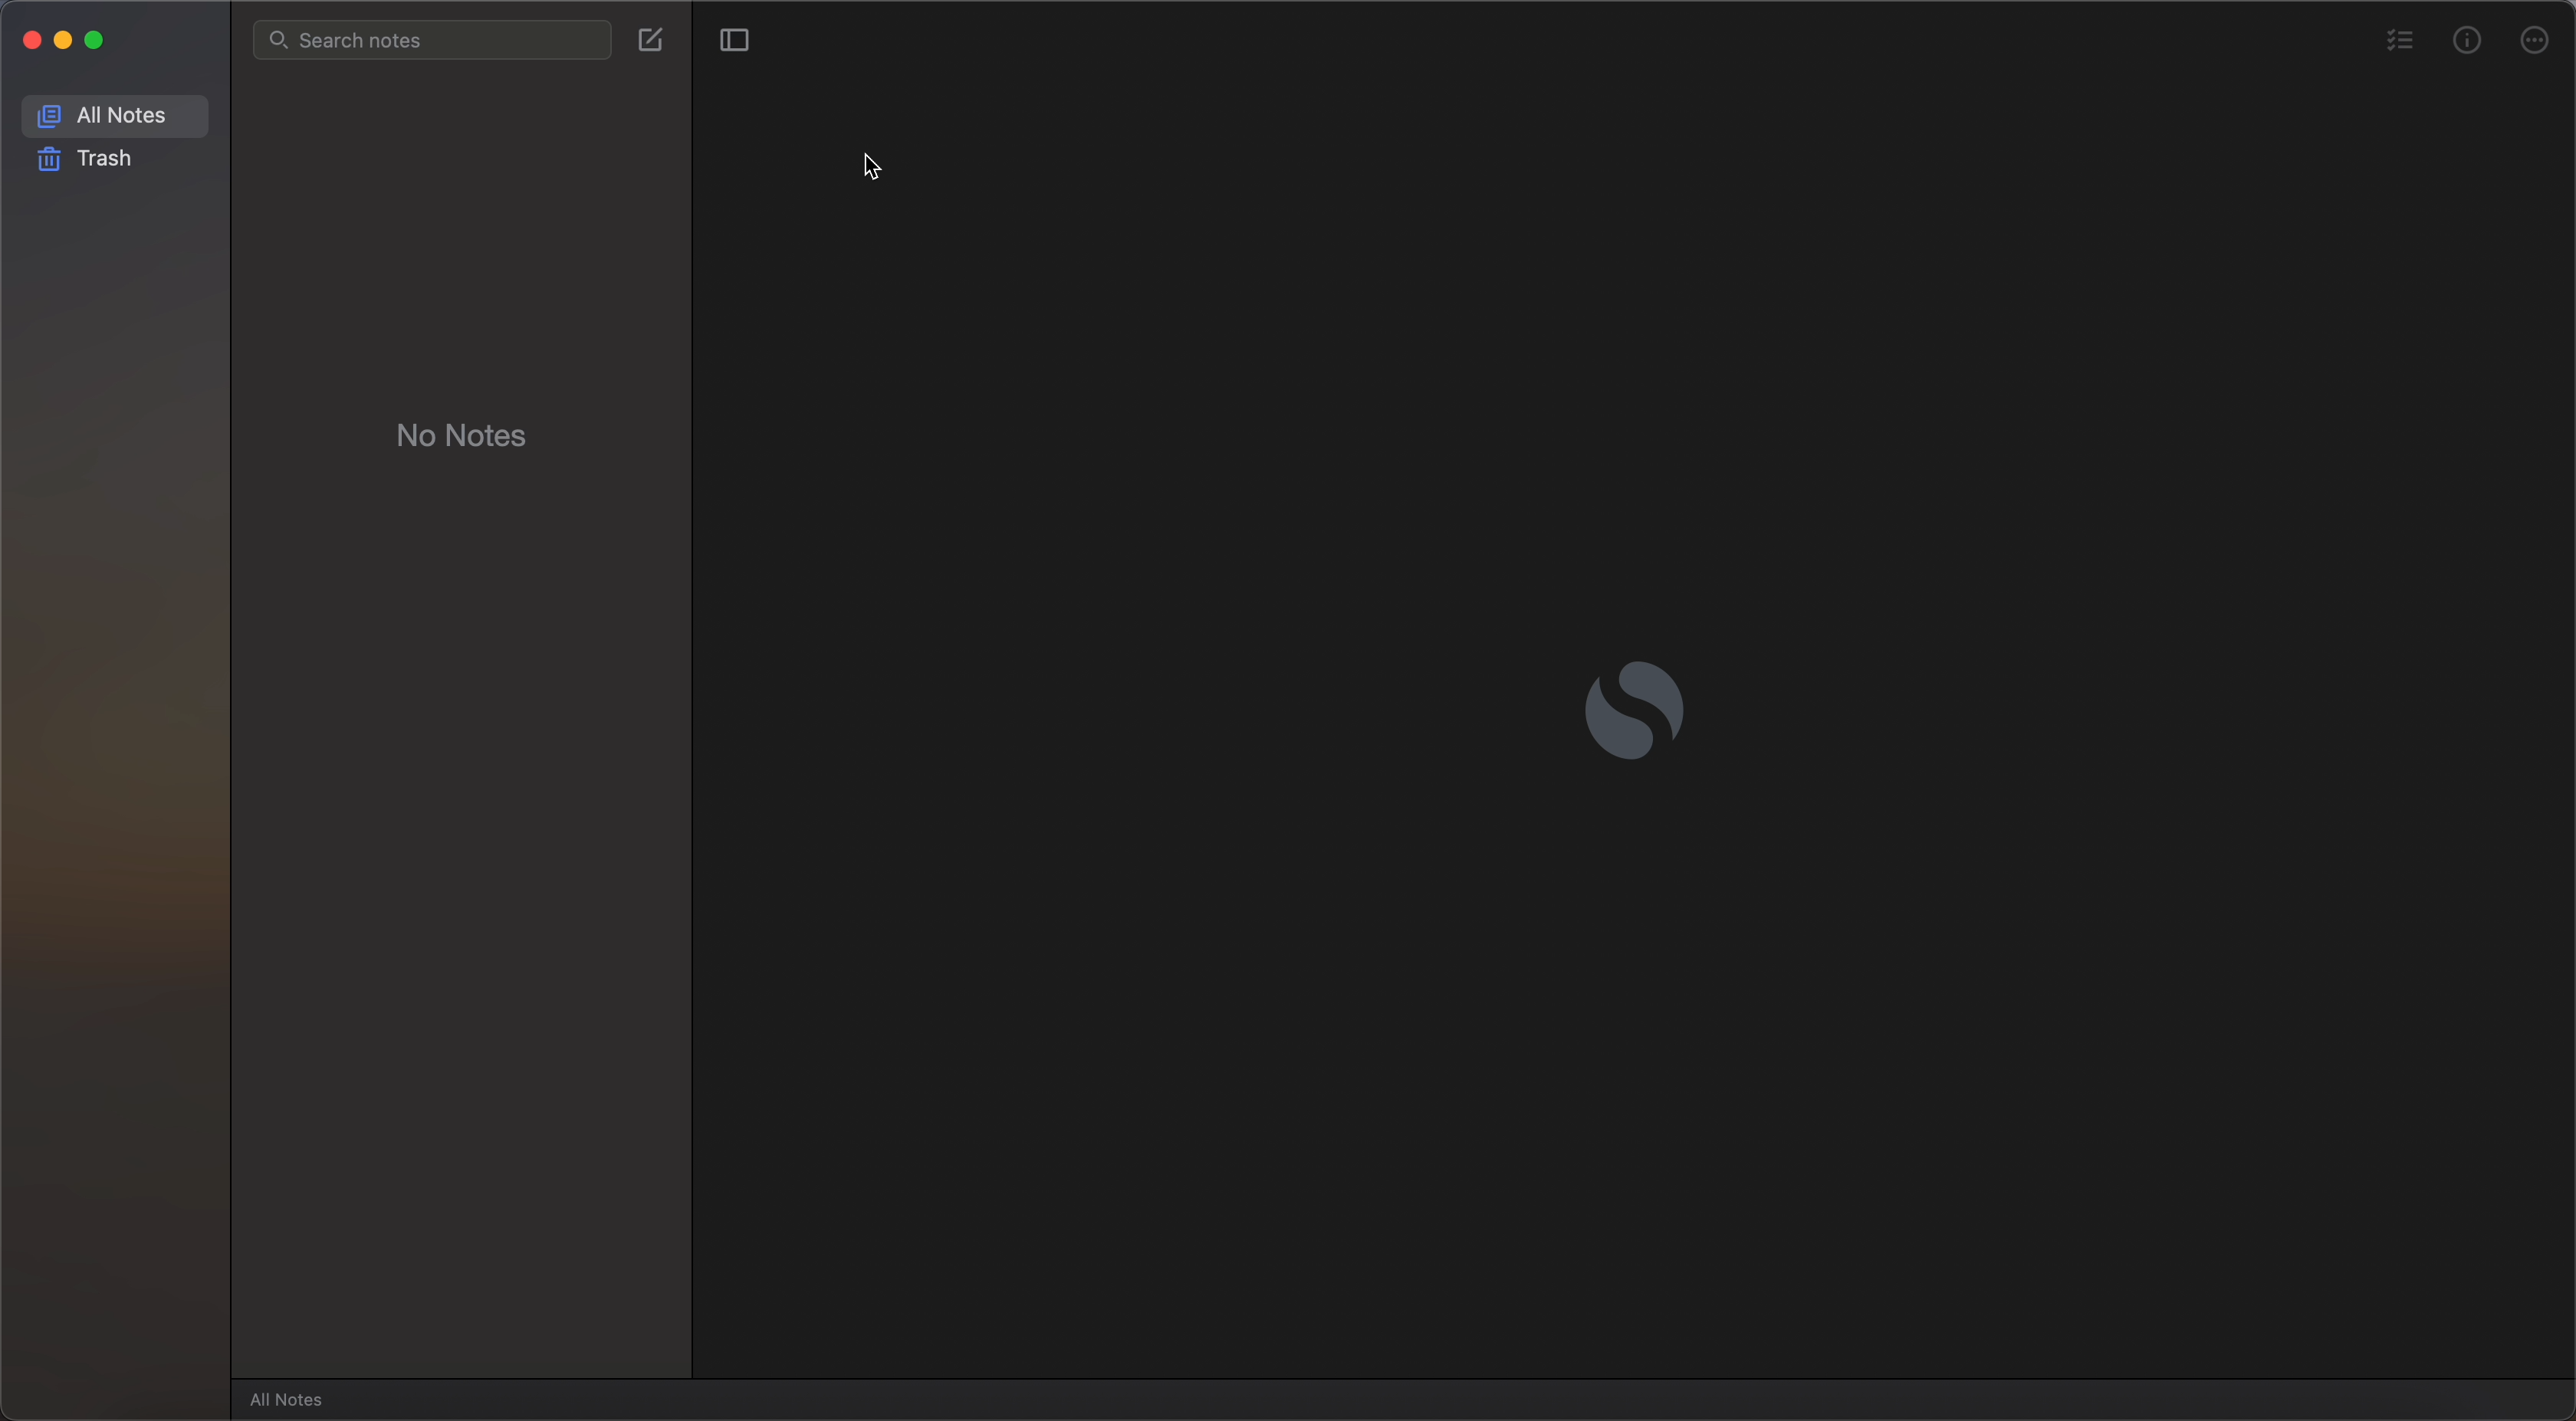 The height and width of the screenshot is (1421, 2576). Describe the element at coordinates (433, 40) in the screenshot. I see `search bar` at that location.